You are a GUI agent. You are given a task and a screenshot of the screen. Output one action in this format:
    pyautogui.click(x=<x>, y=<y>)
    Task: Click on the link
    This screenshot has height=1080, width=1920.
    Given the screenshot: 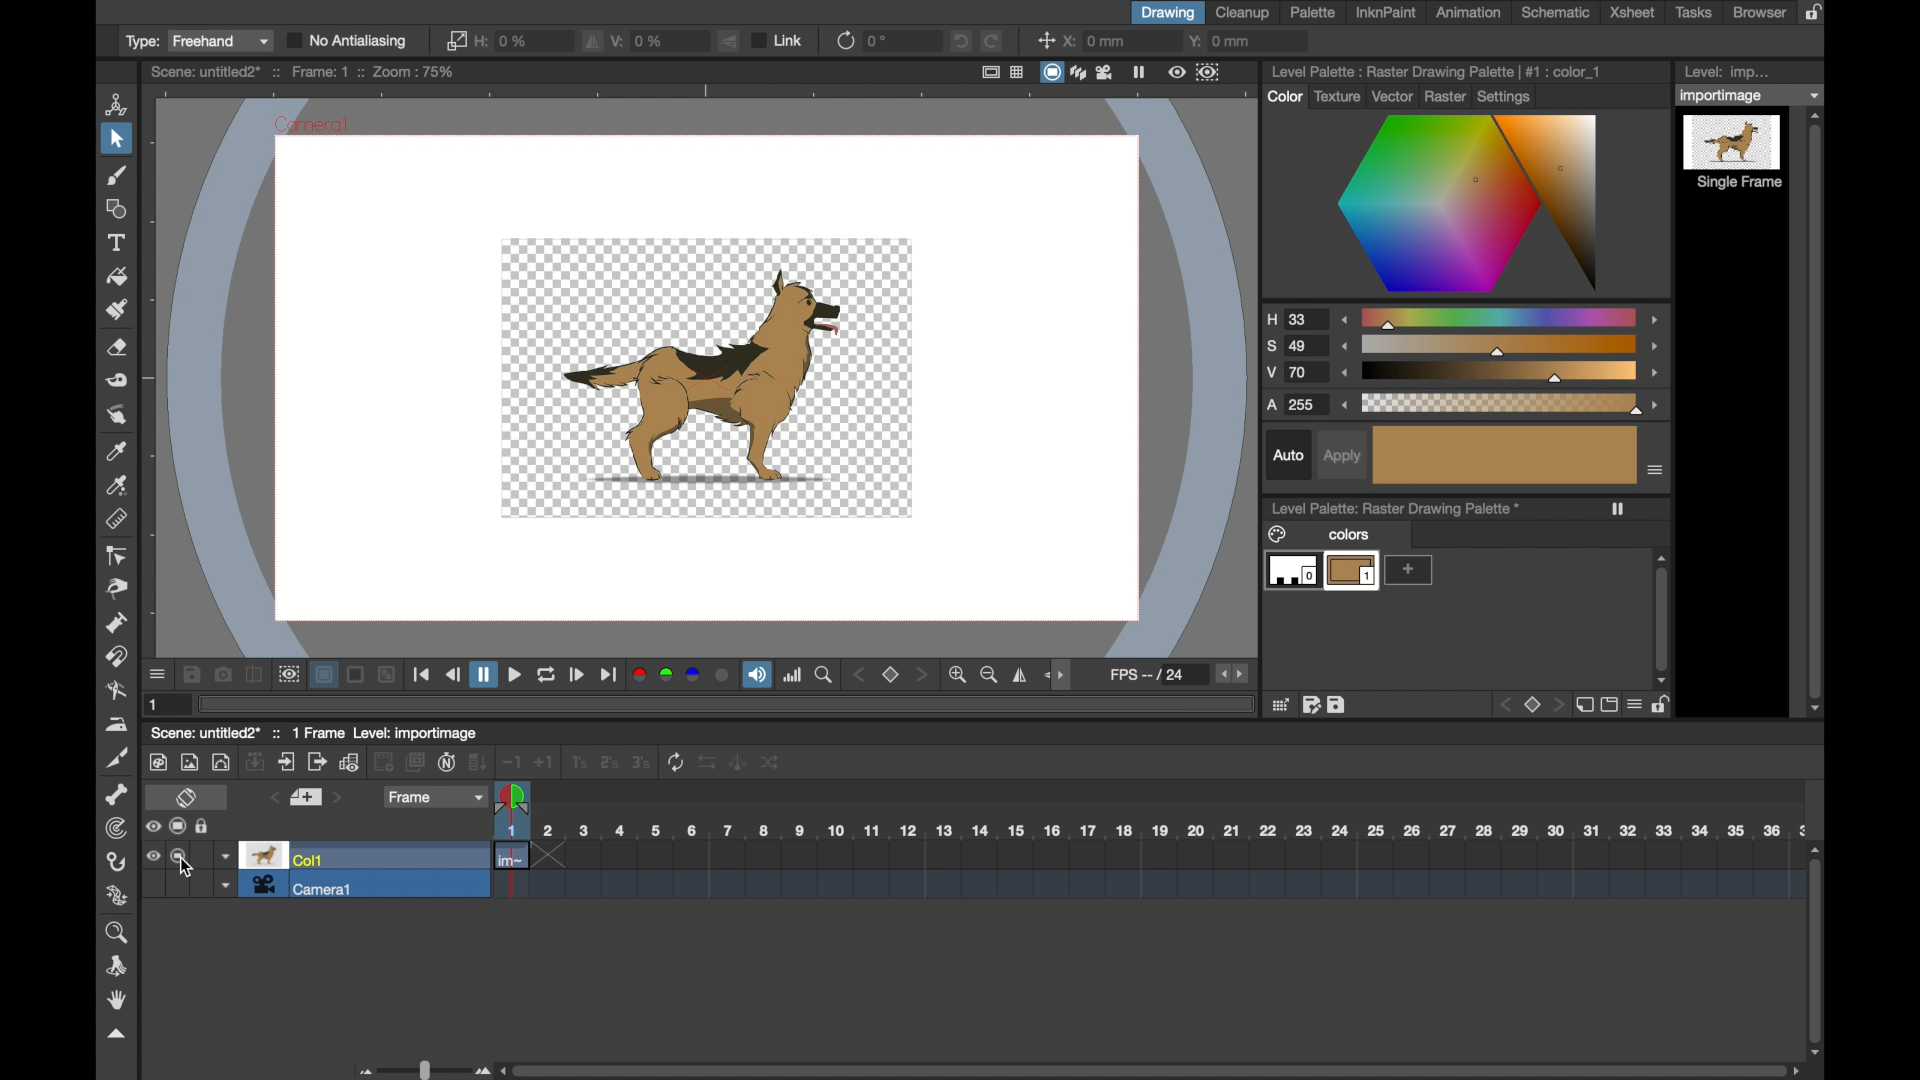 What is the action you would take?
    pyautogui.click(x=455, y=39)
    